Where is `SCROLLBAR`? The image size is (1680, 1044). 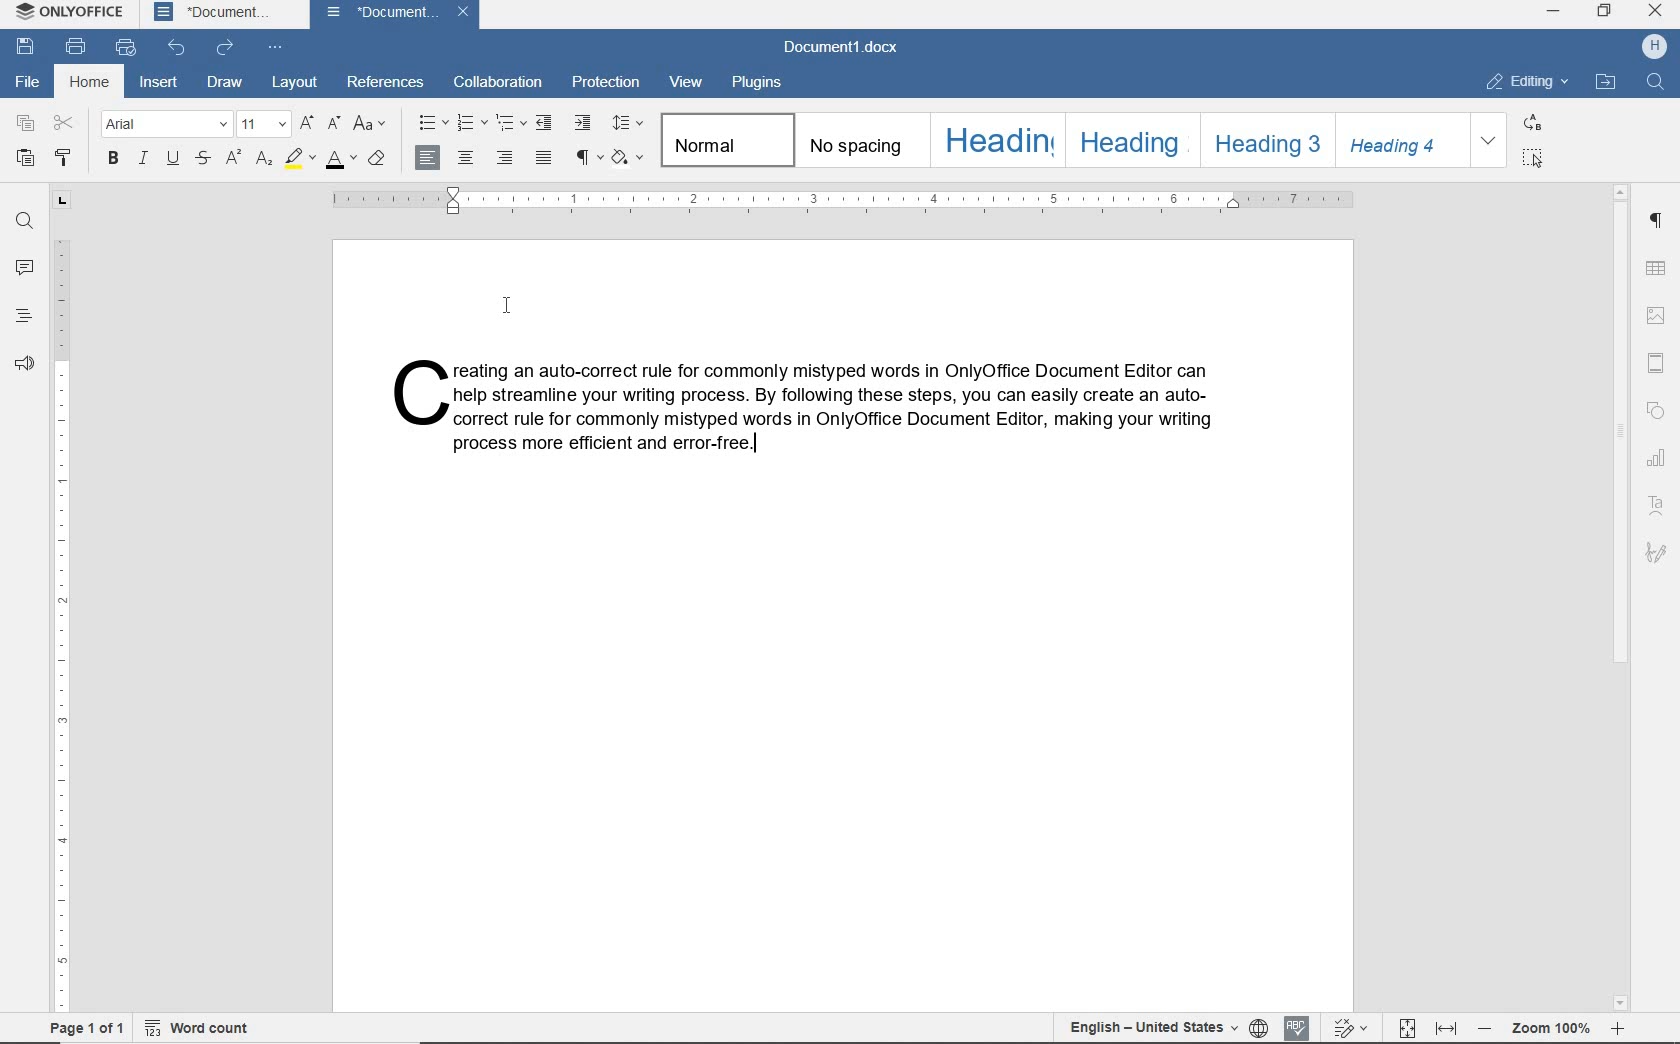 SCROLLBAR is located at coordinates (1621, 596).